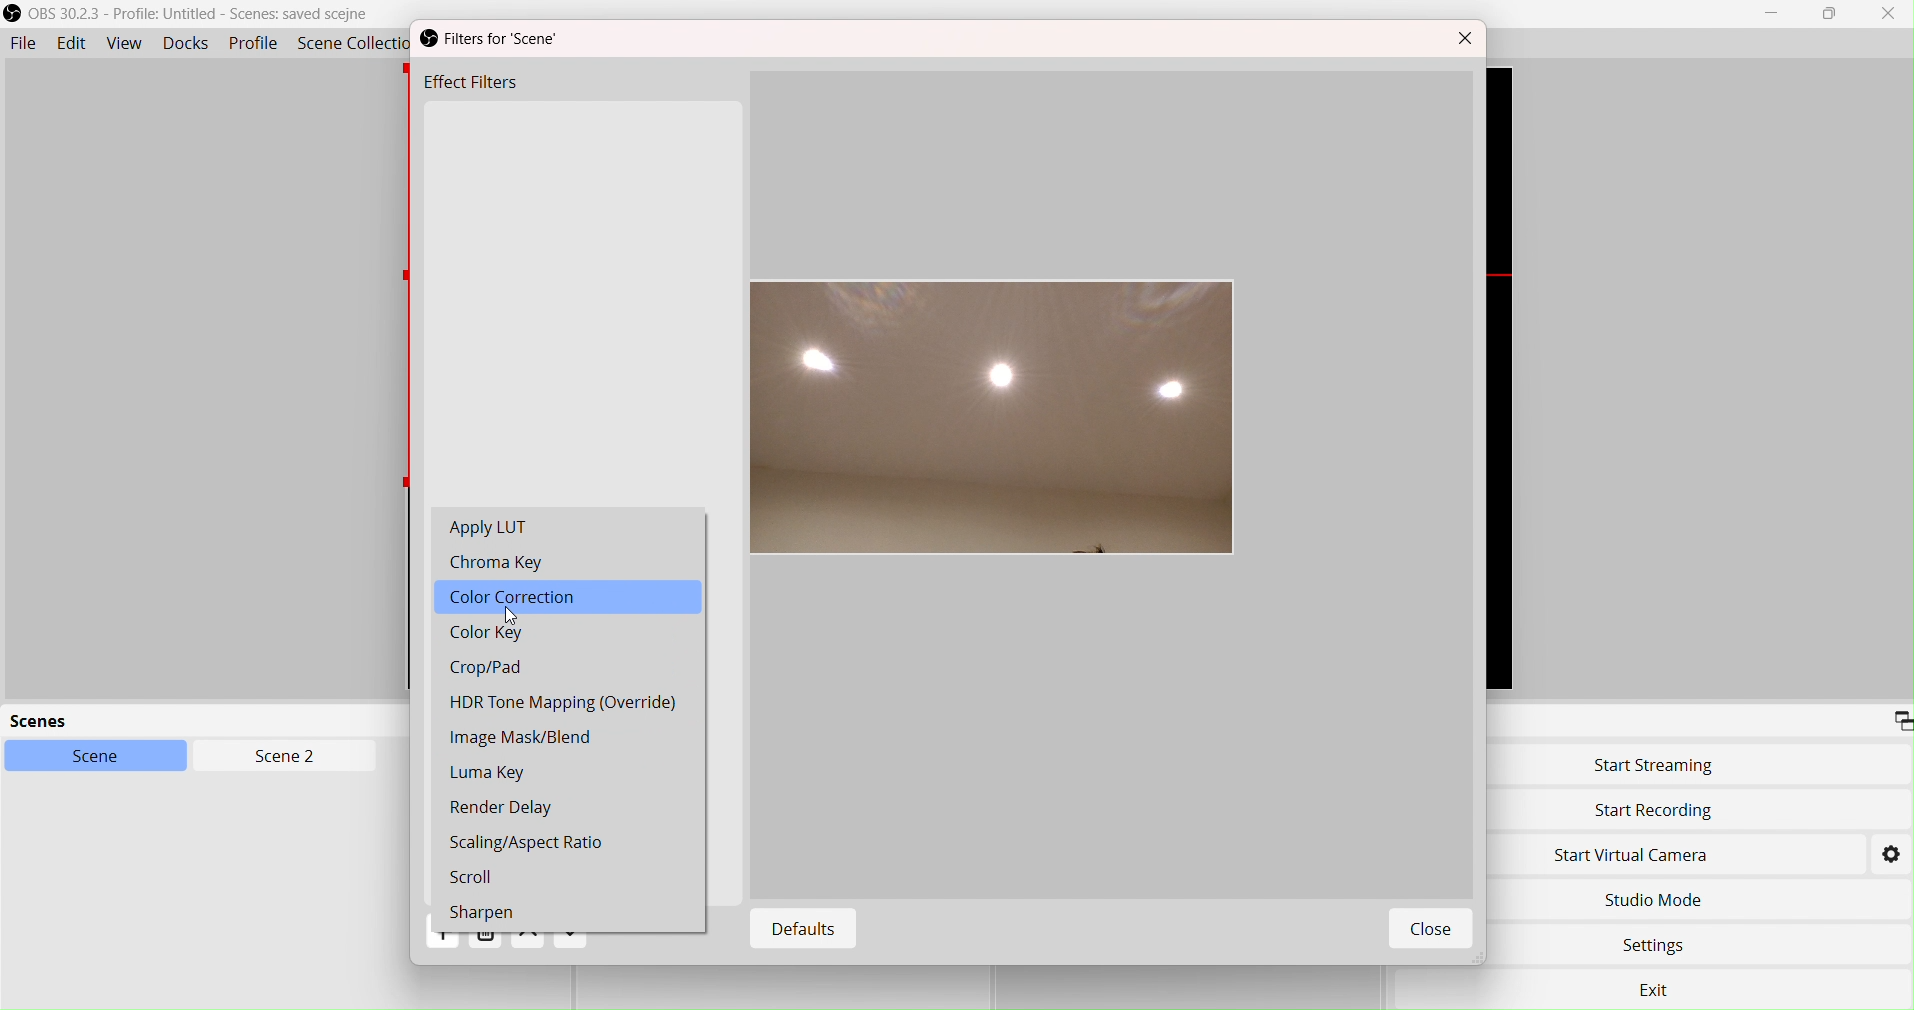 The width and height of the screenshot is (1914, 1010). I want to click on Start Recording, so click(1655, 811).